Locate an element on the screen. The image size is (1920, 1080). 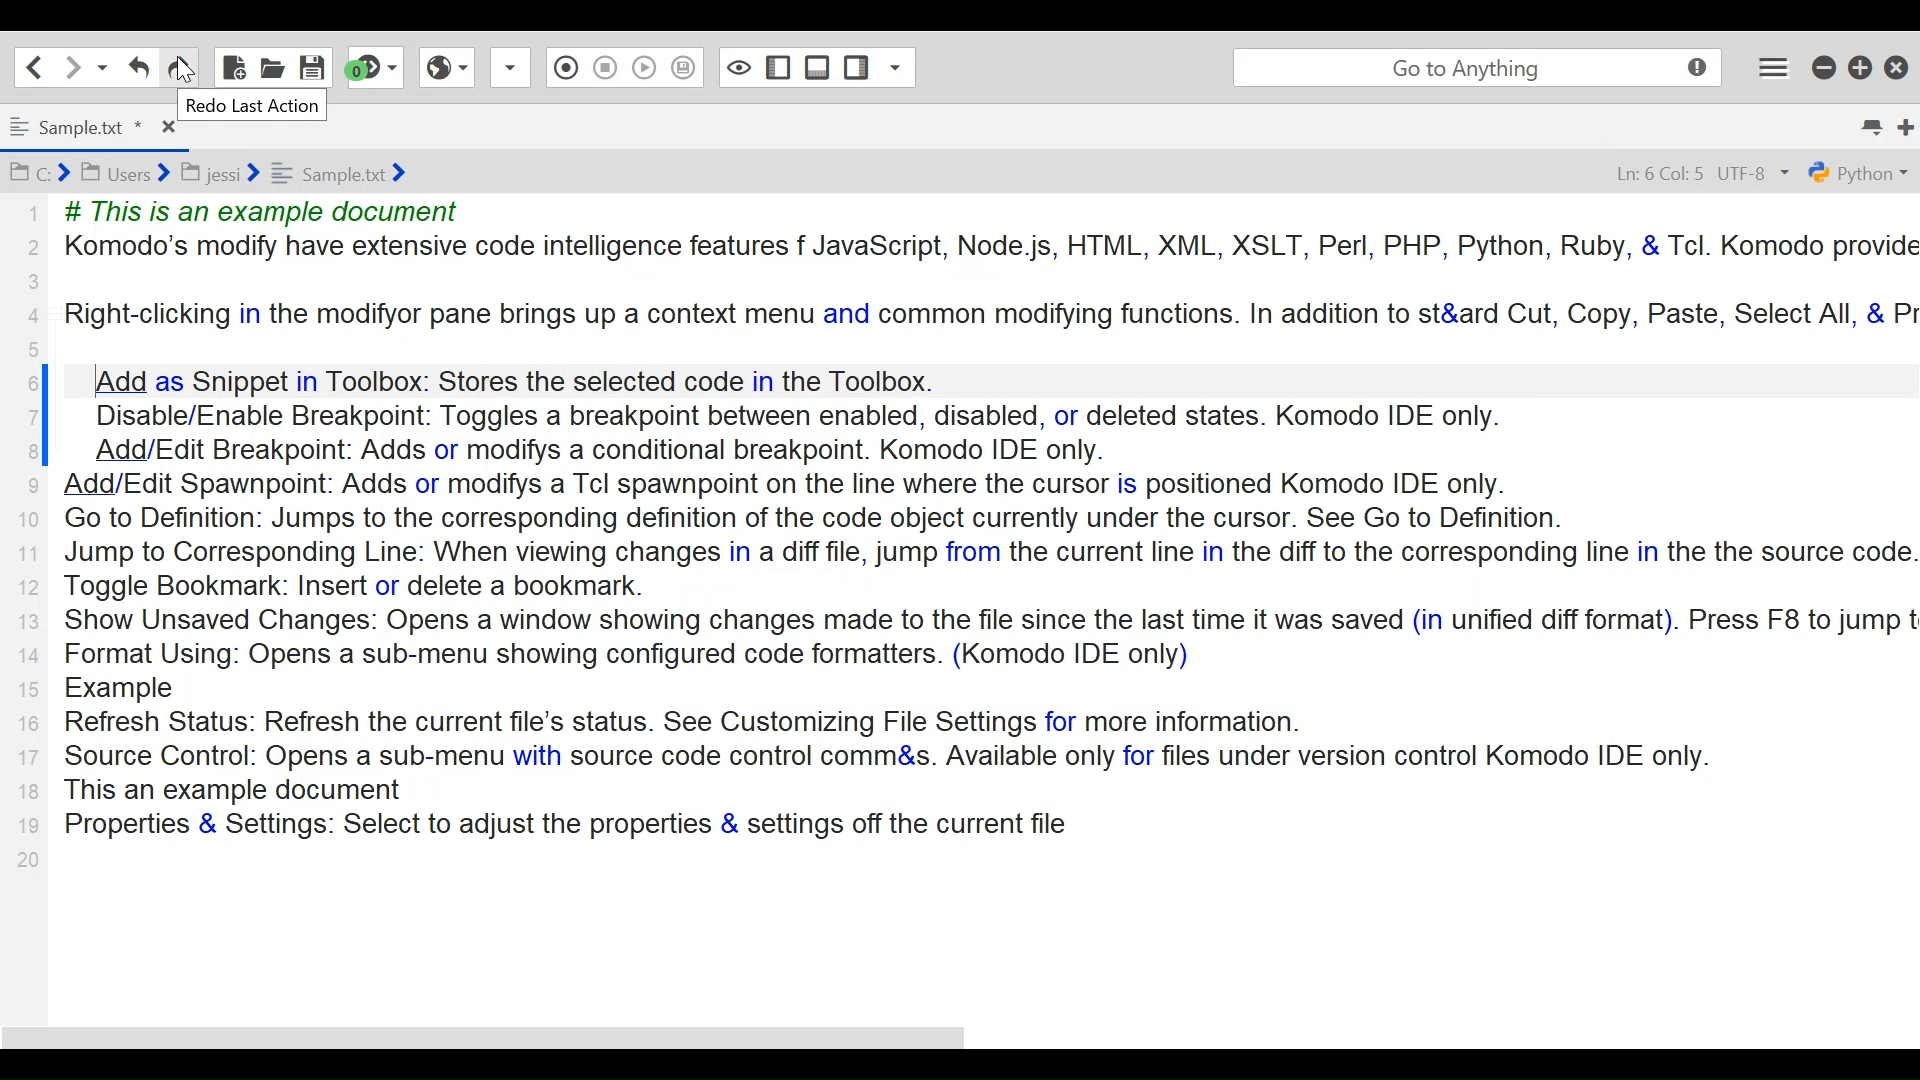
Restore is located at coordinates (1861, 67).